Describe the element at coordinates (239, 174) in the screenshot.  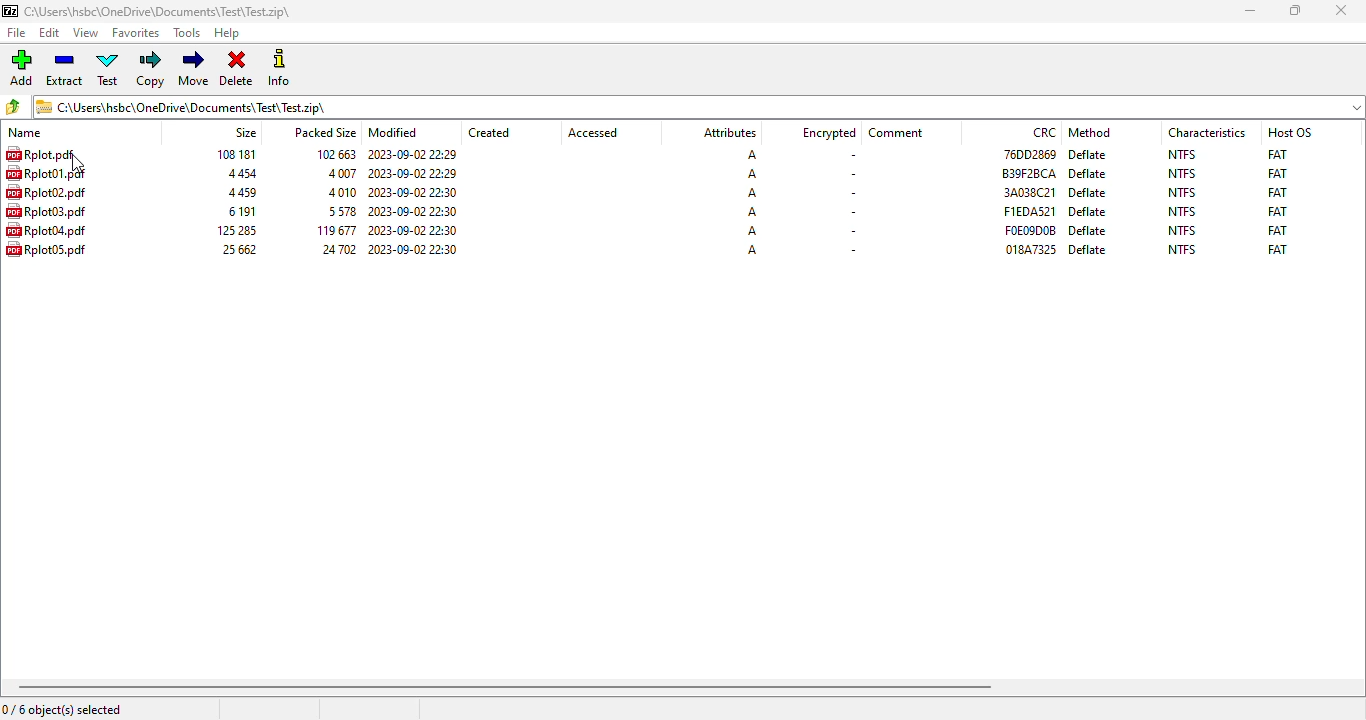
I see `size` at that location.